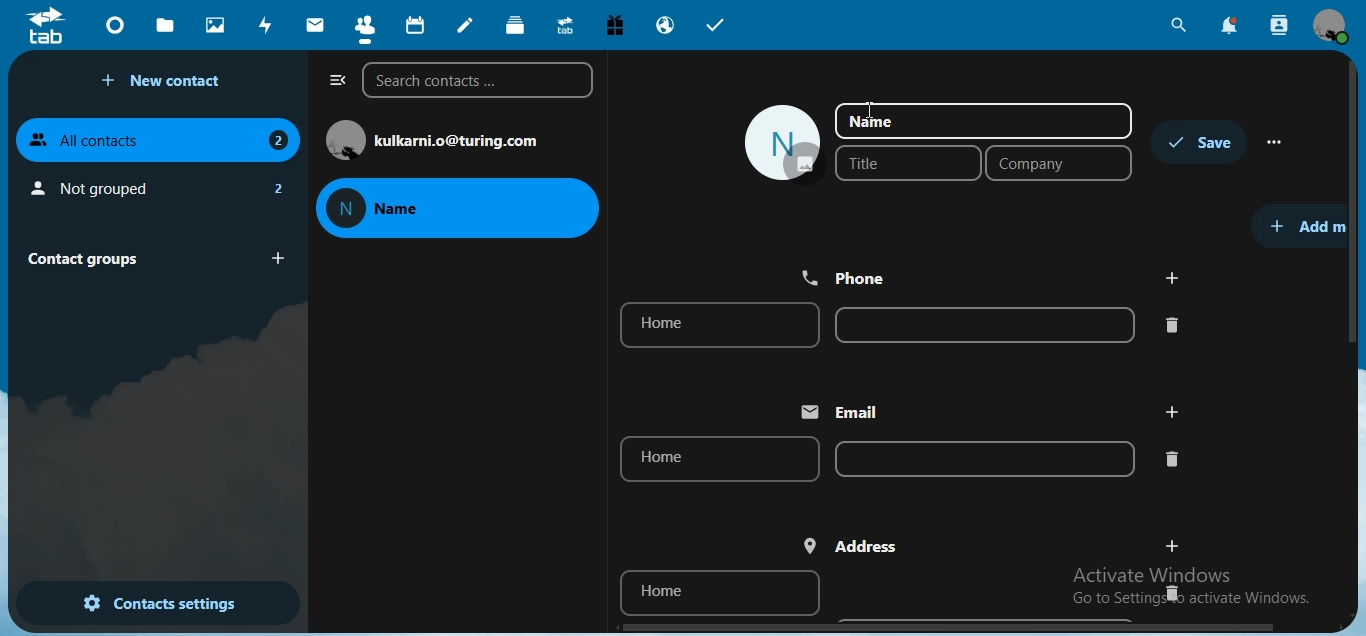  What do you see at coordinates (664, 27) in the screenshot?
I see `email hosting` at bounding box center [664, 27].